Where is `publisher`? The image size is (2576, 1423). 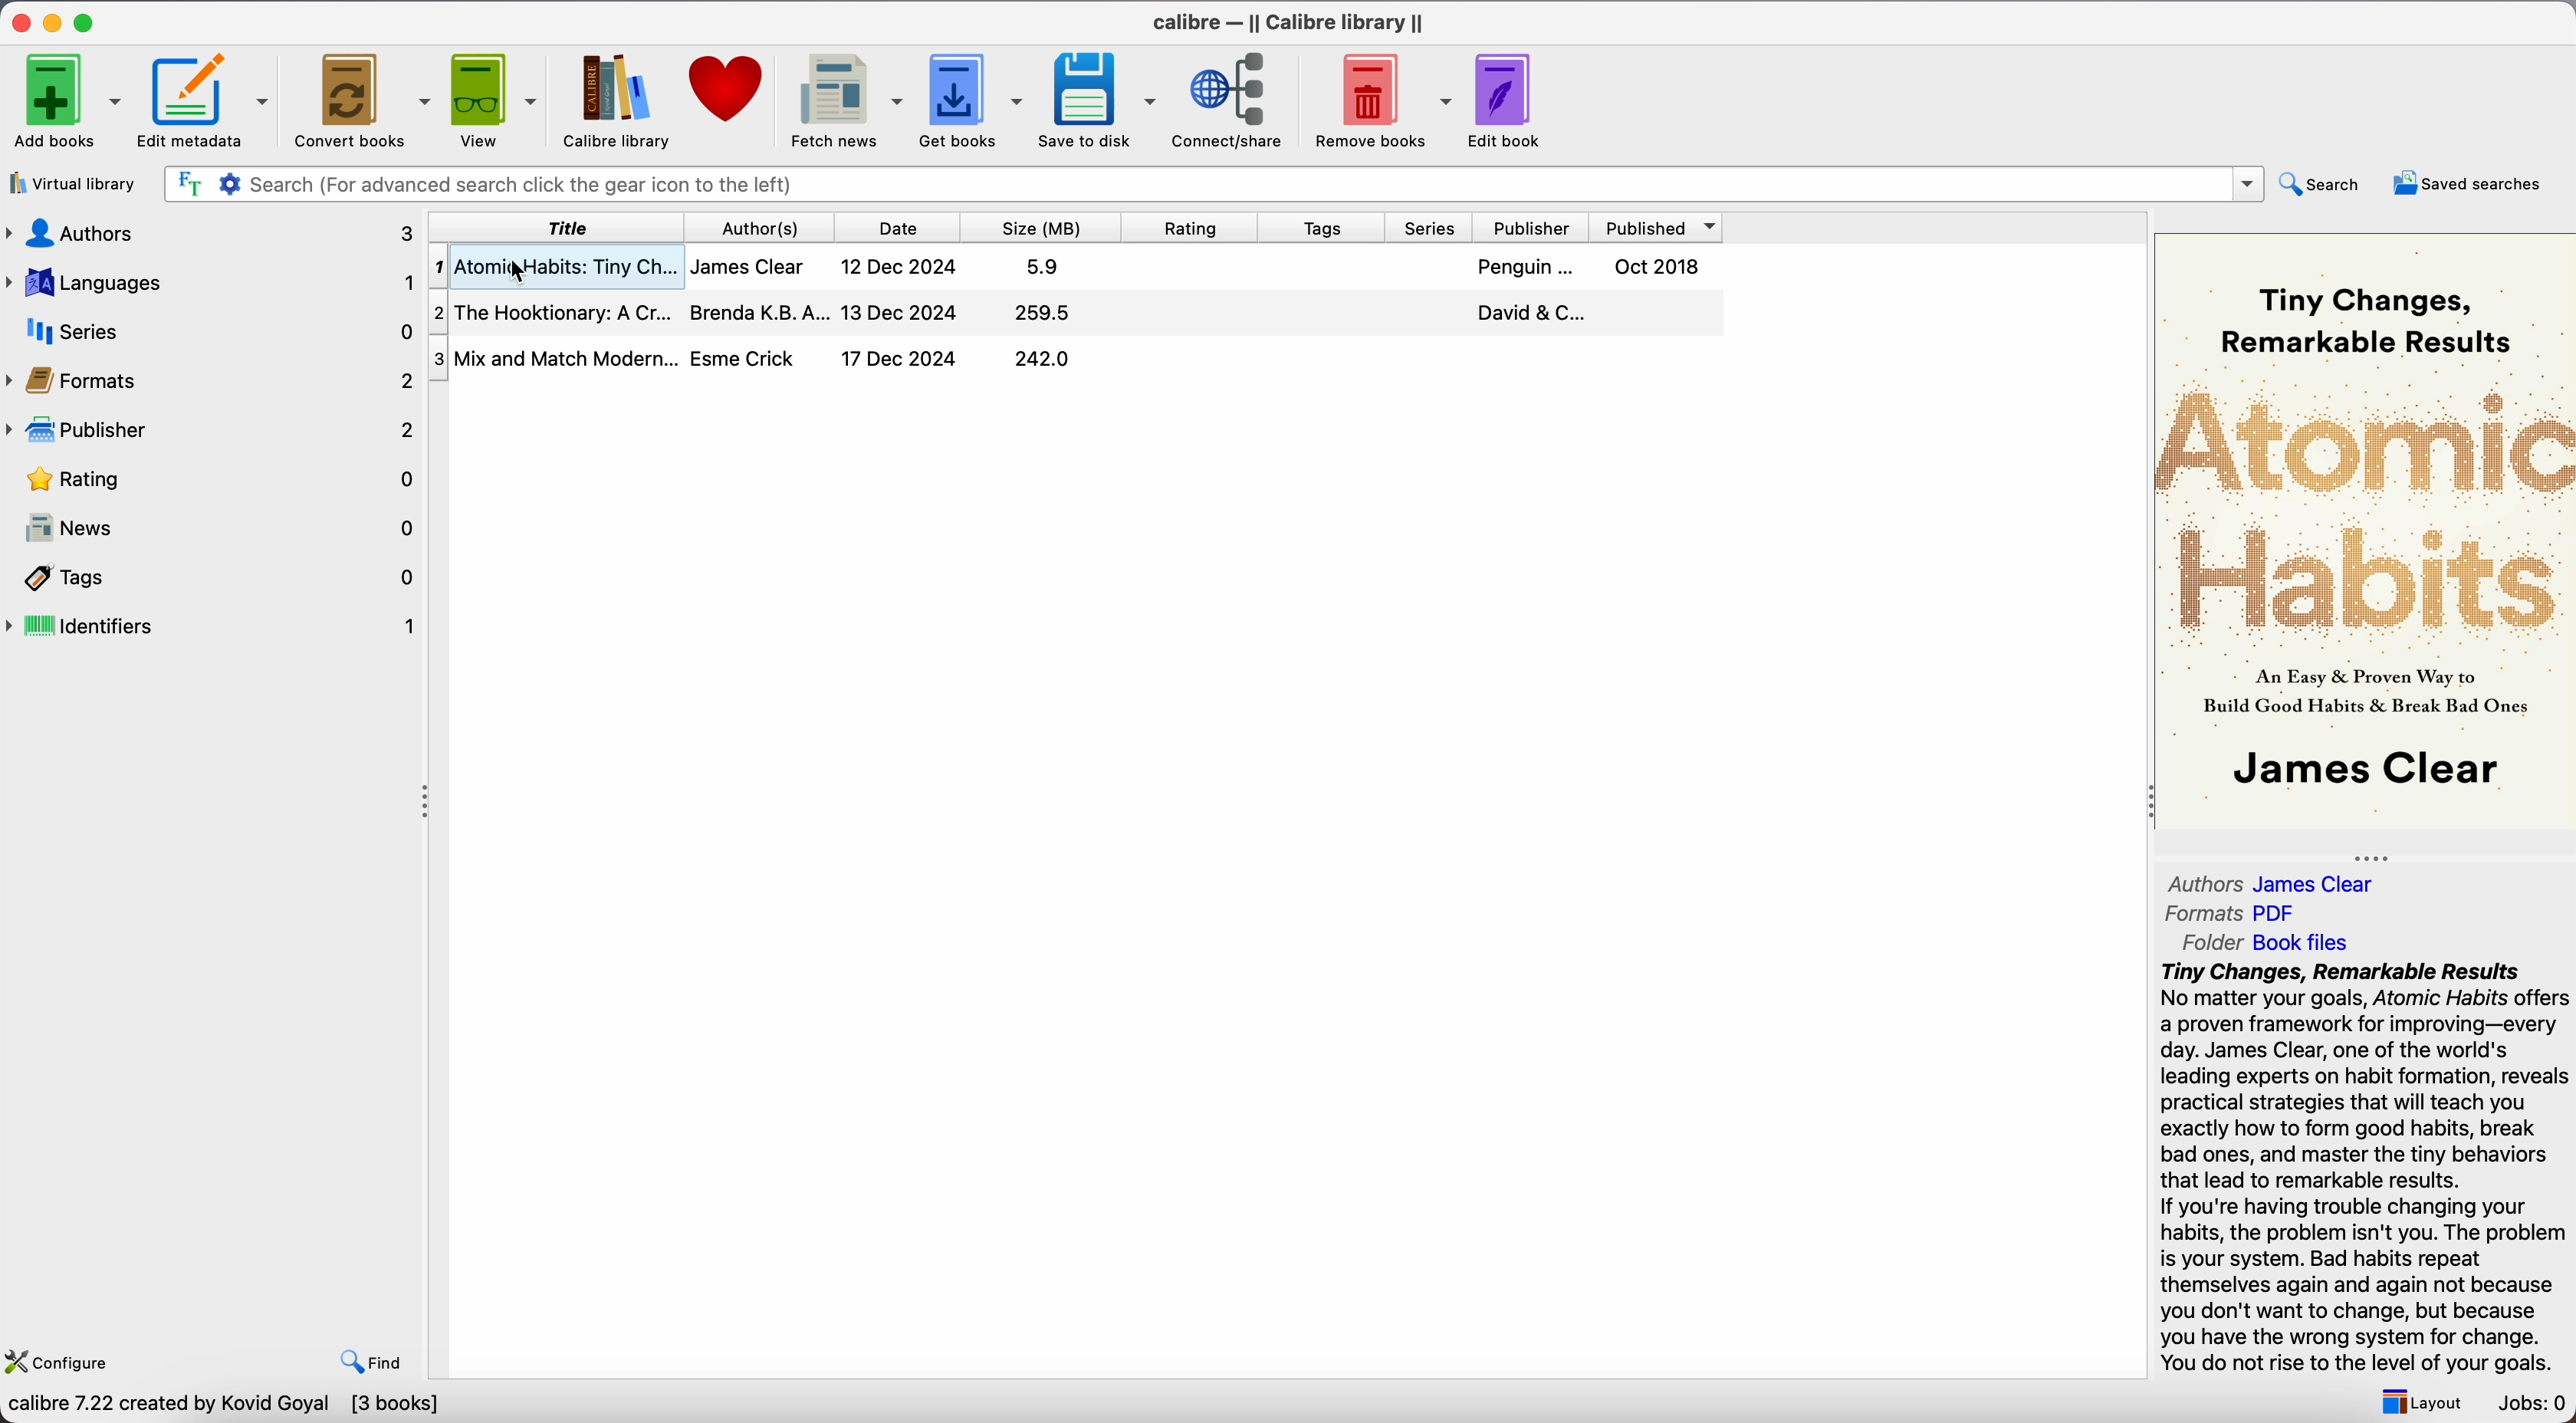 publisher is located at coordinates (209, 431).